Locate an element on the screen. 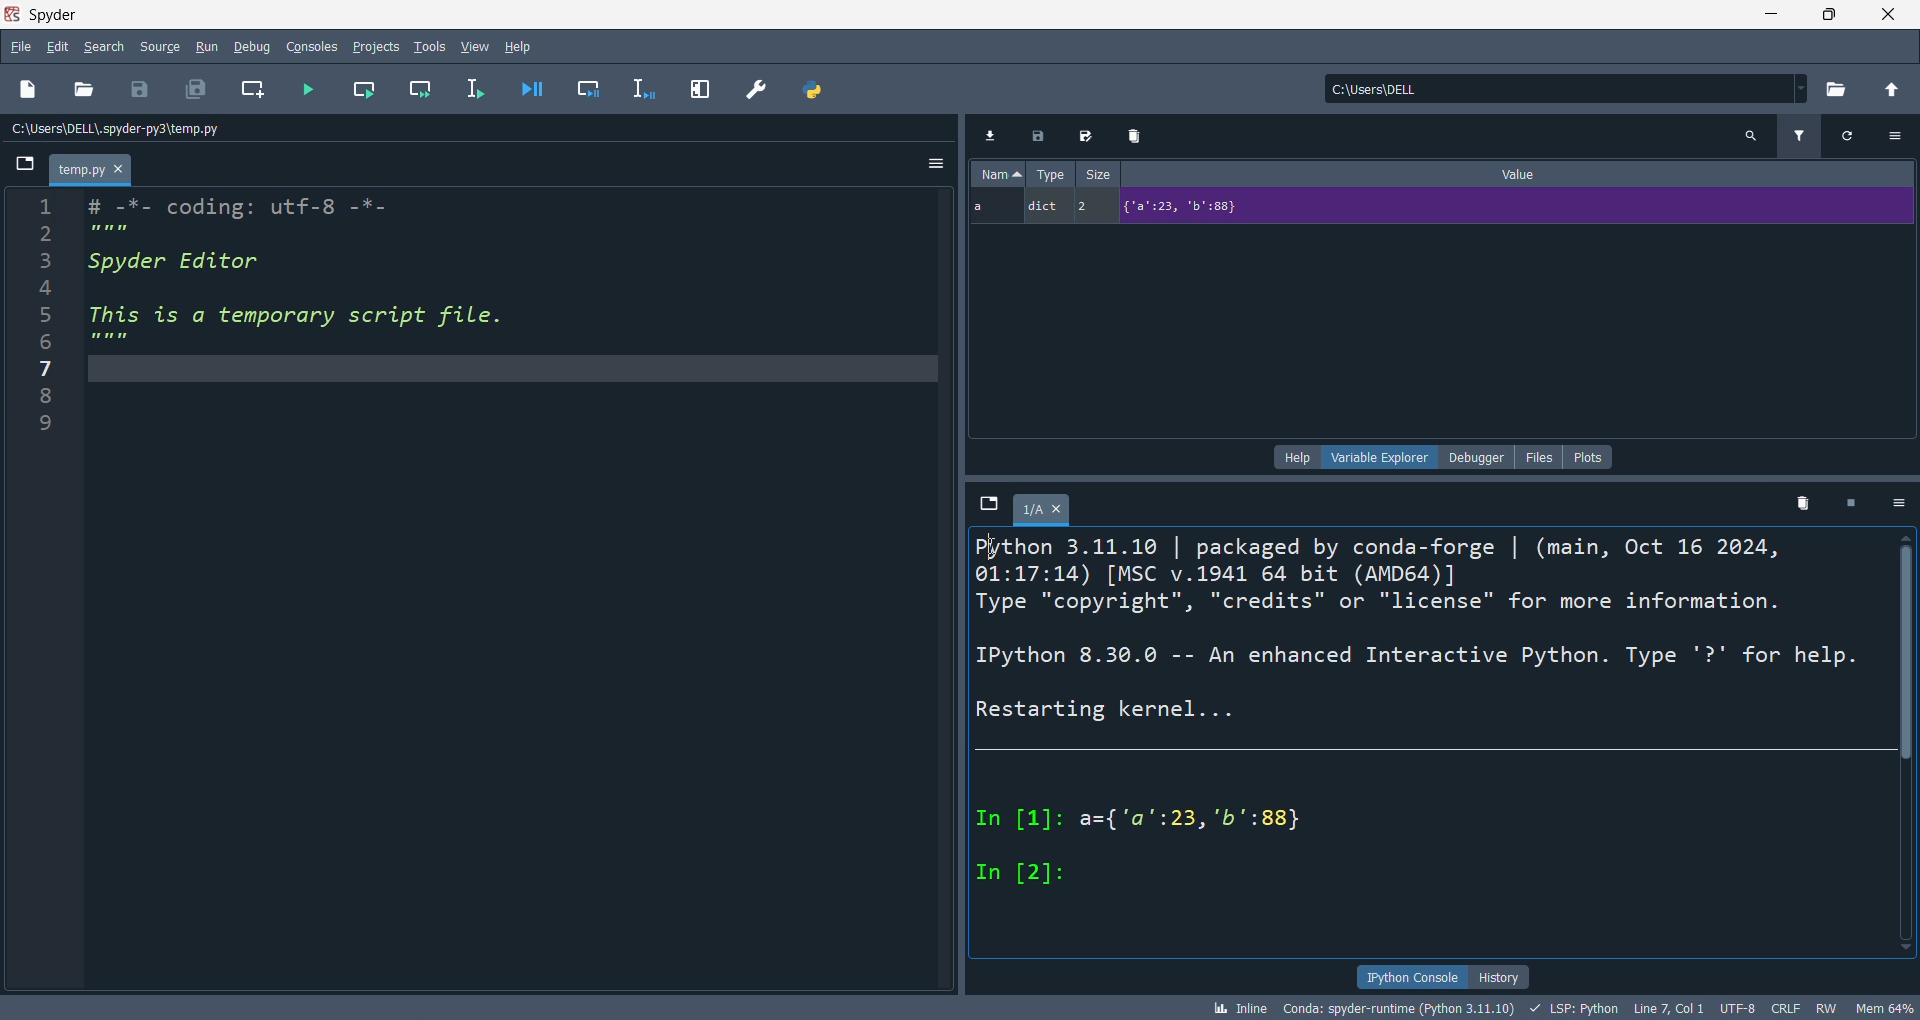 This screenshot has width=1920, height=1020. variable explorer is located at coordinates (1378, 458).